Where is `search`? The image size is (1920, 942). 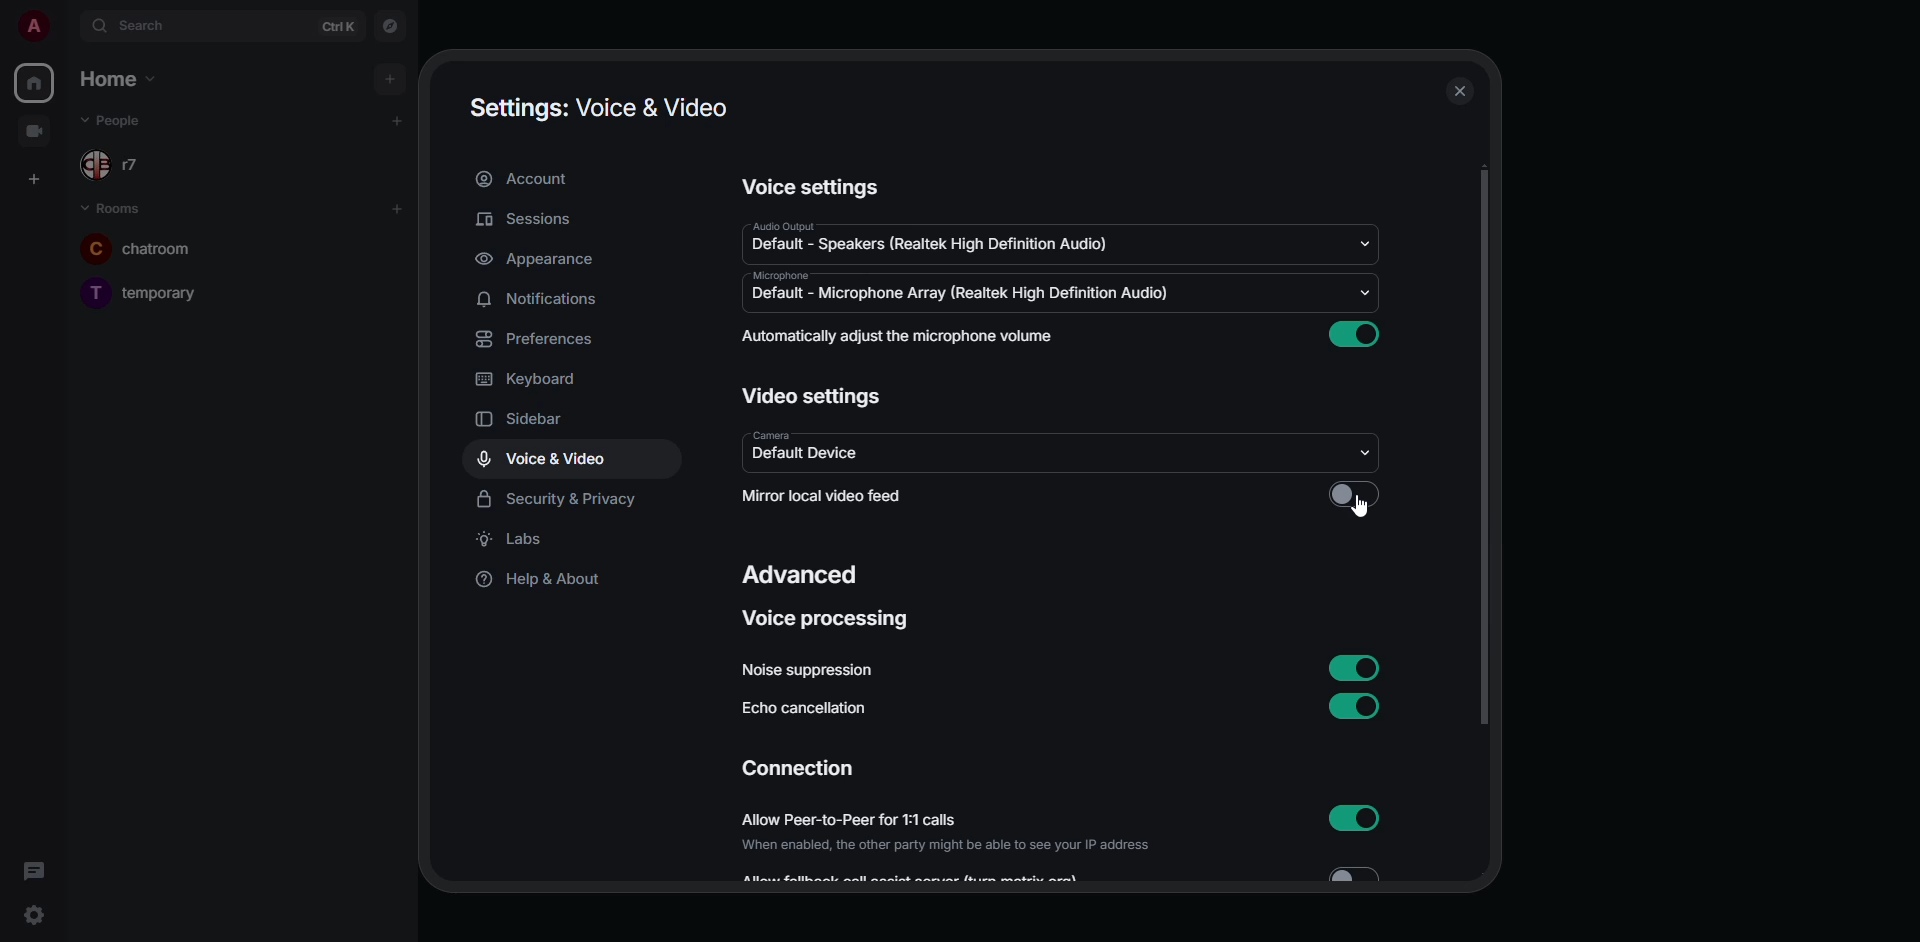
search is located at coordinates (134, 26).